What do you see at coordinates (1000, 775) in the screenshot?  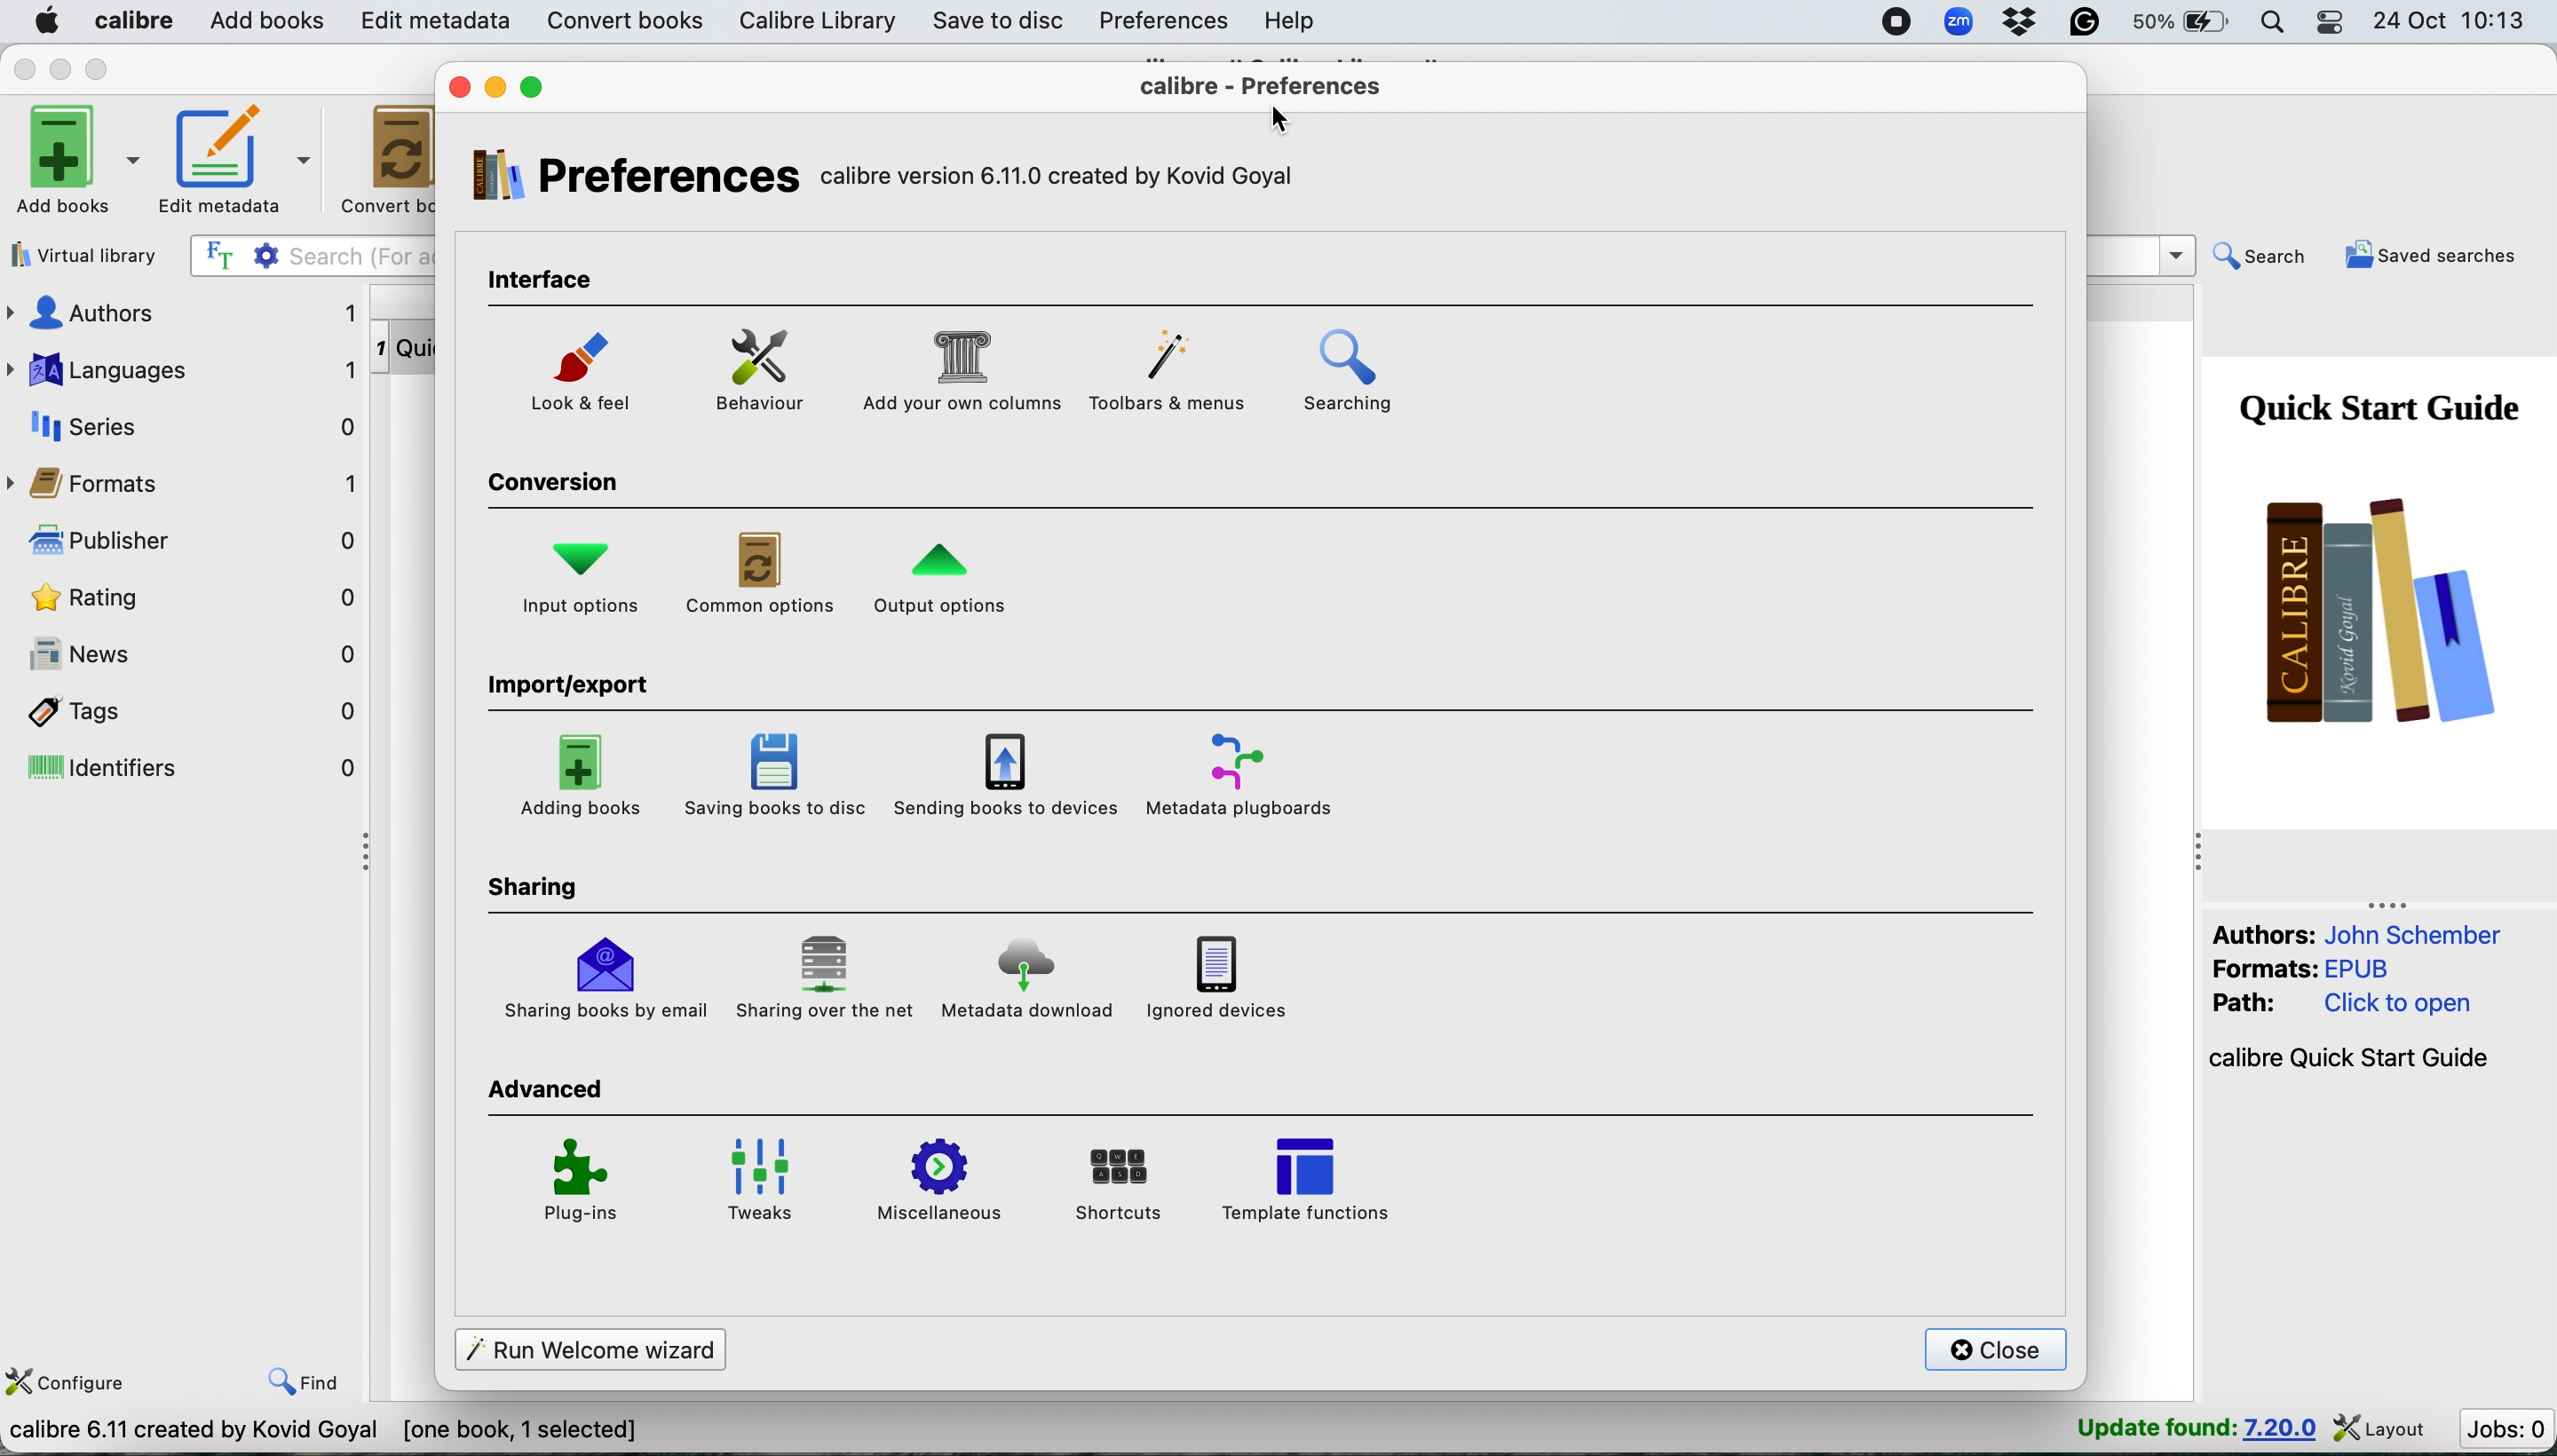 I see `saving books to devices` at bounding box center [1000, 775].